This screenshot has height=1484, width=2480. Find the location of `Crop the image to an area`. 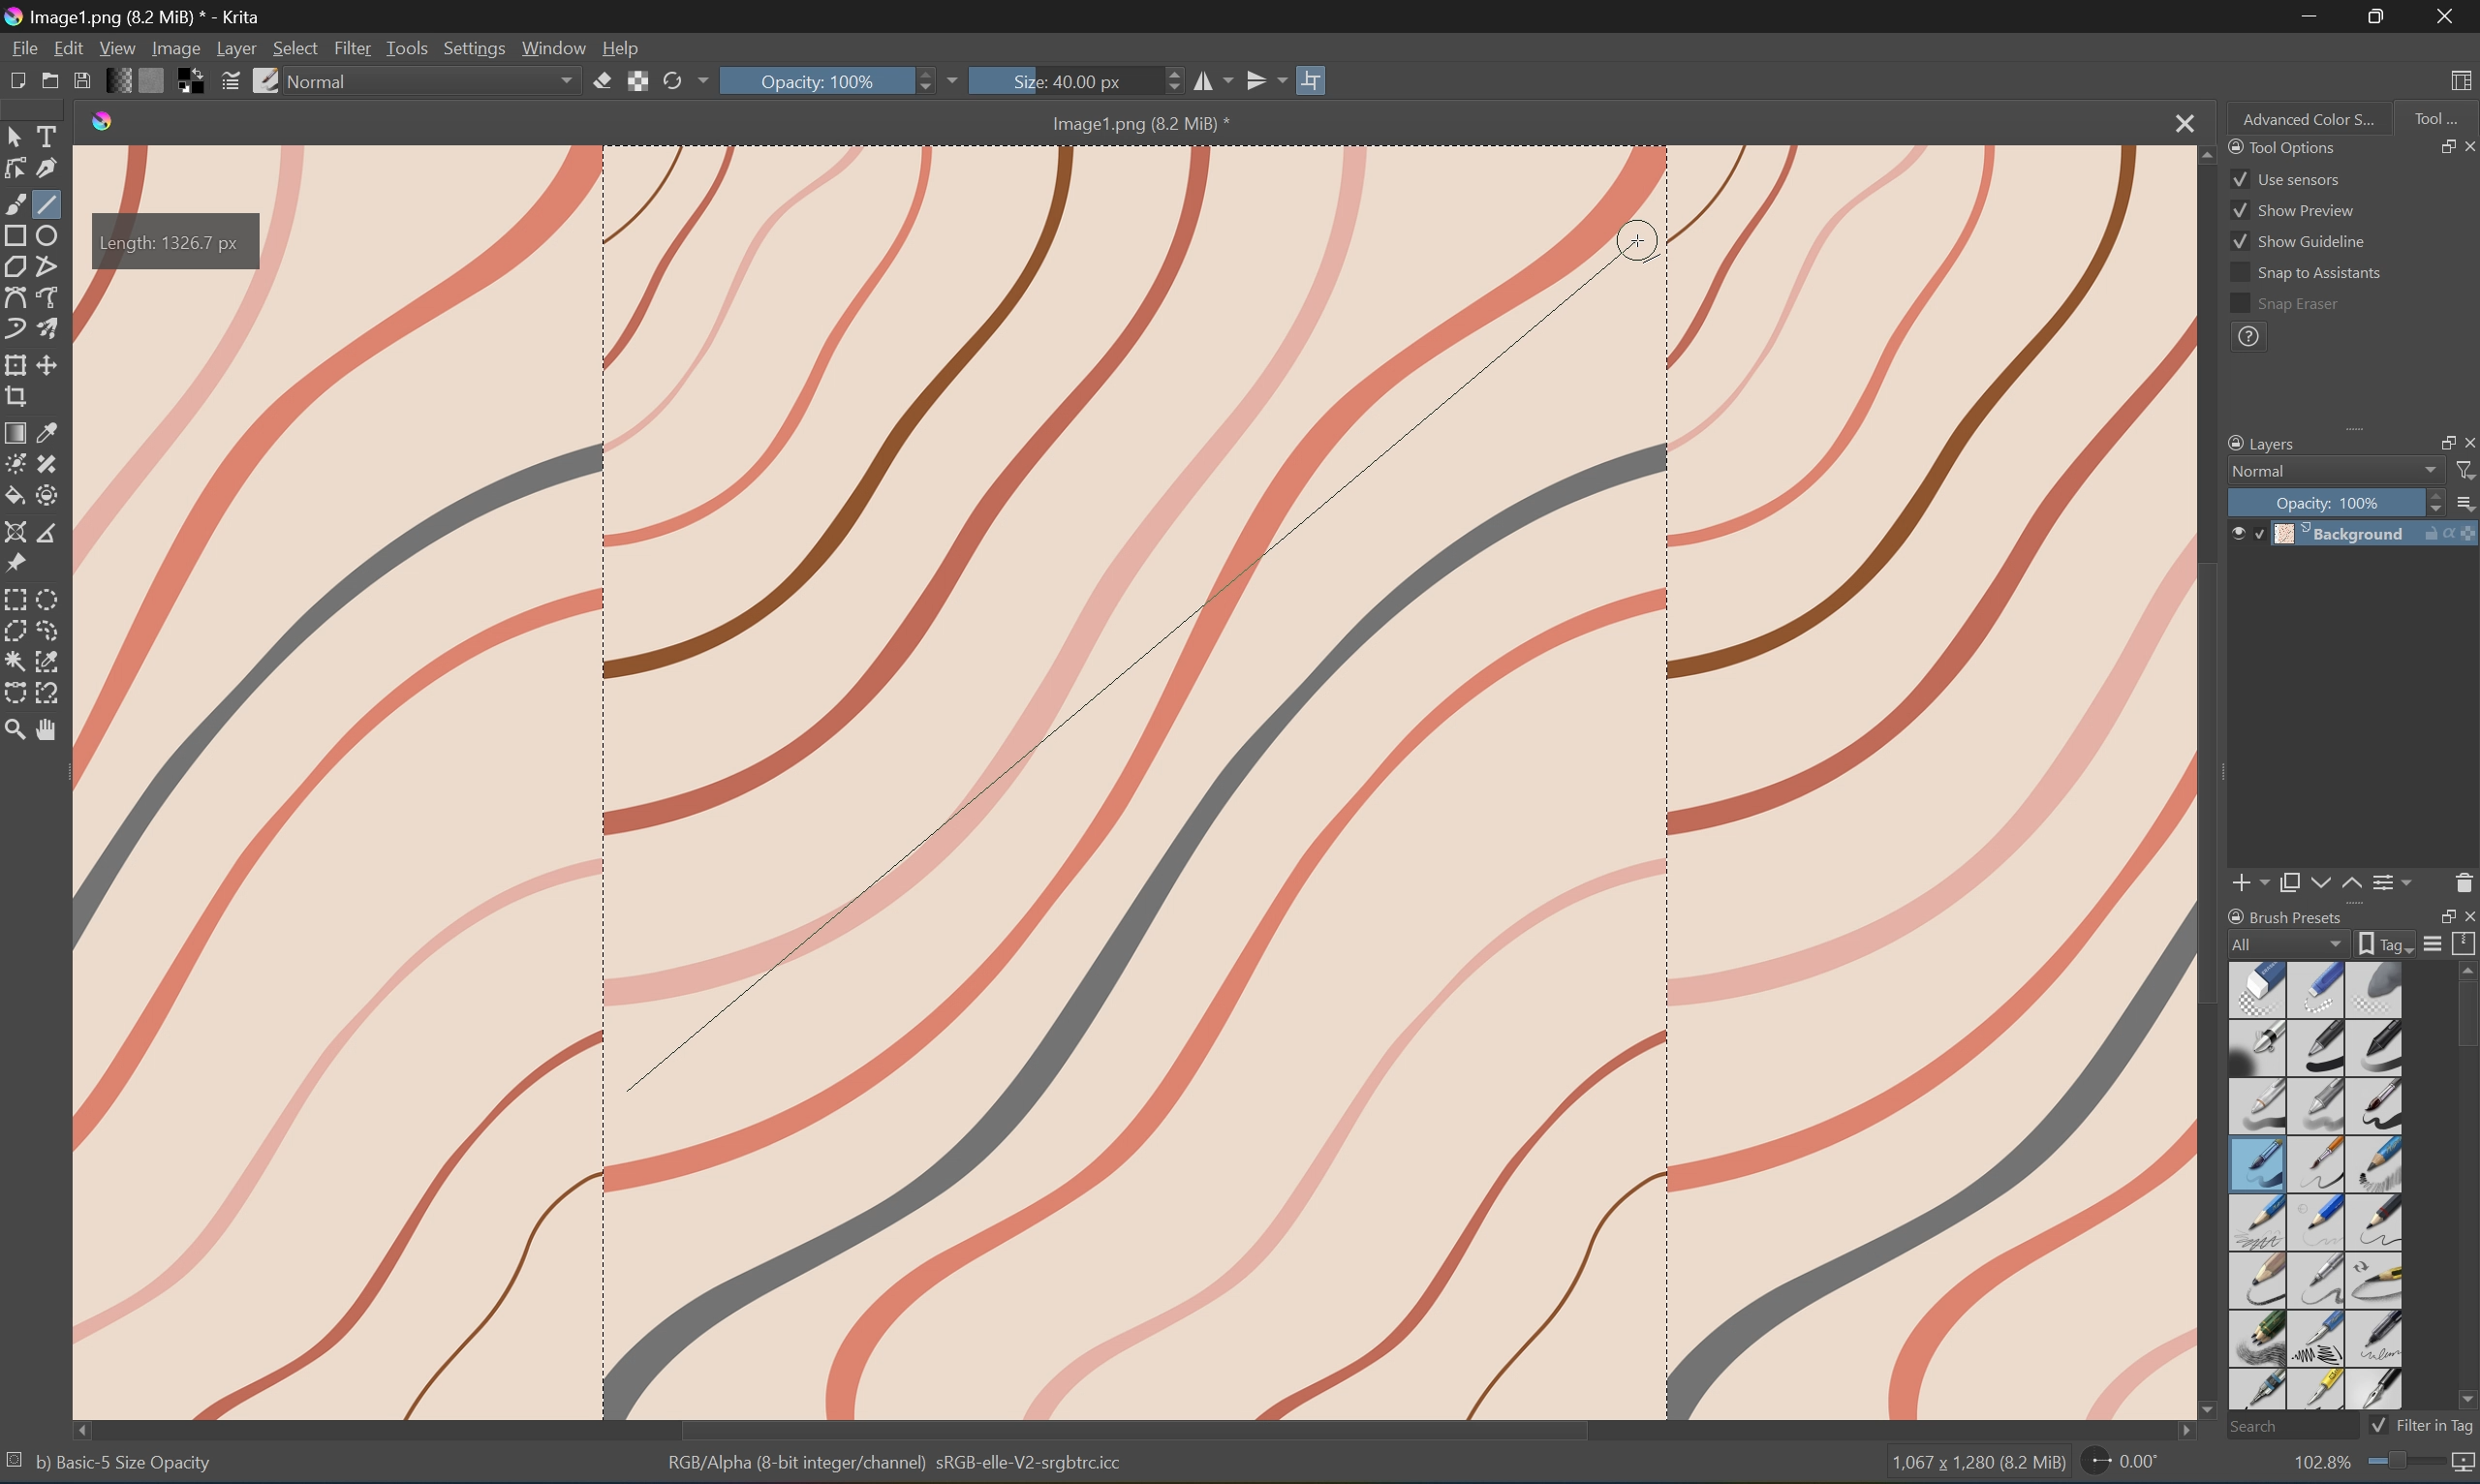

Crop the image to an area is located at coordinates (16, 397).